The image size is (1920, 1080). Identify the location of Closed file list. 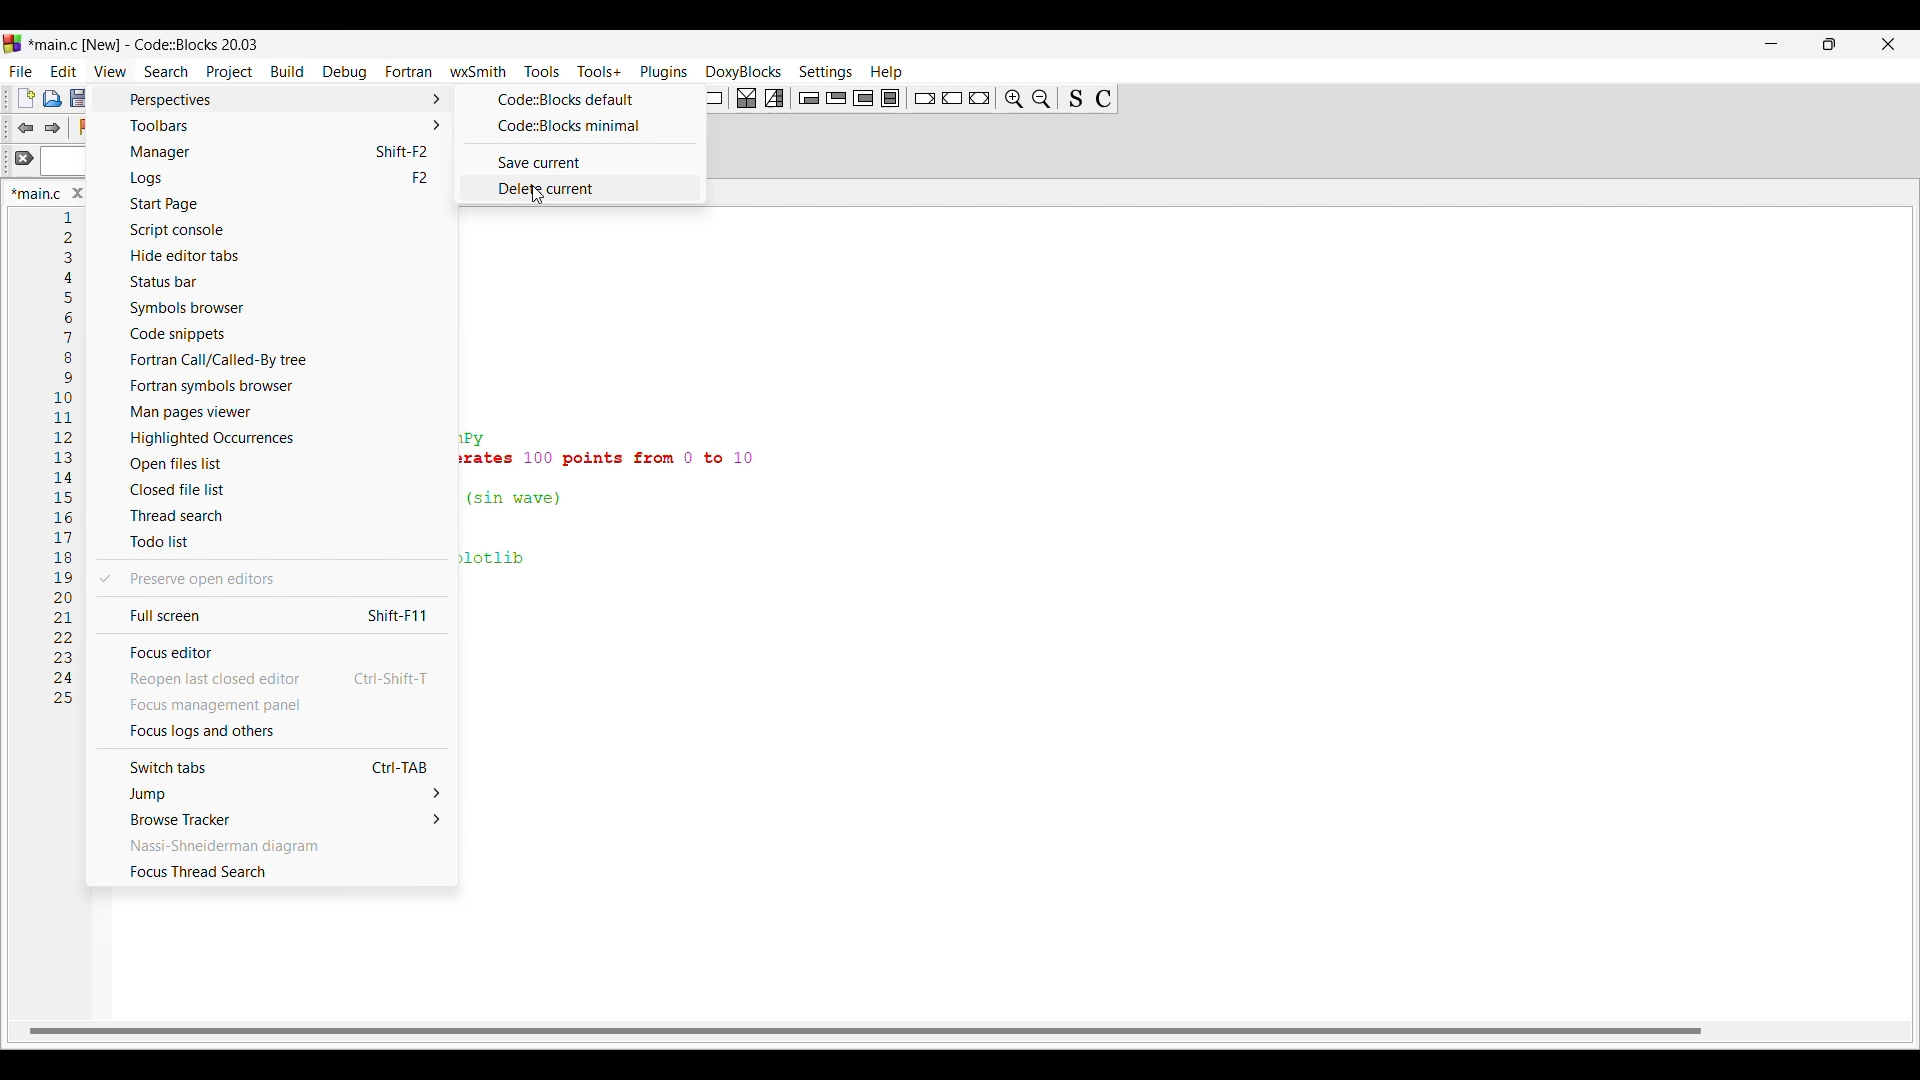
(270, 490).